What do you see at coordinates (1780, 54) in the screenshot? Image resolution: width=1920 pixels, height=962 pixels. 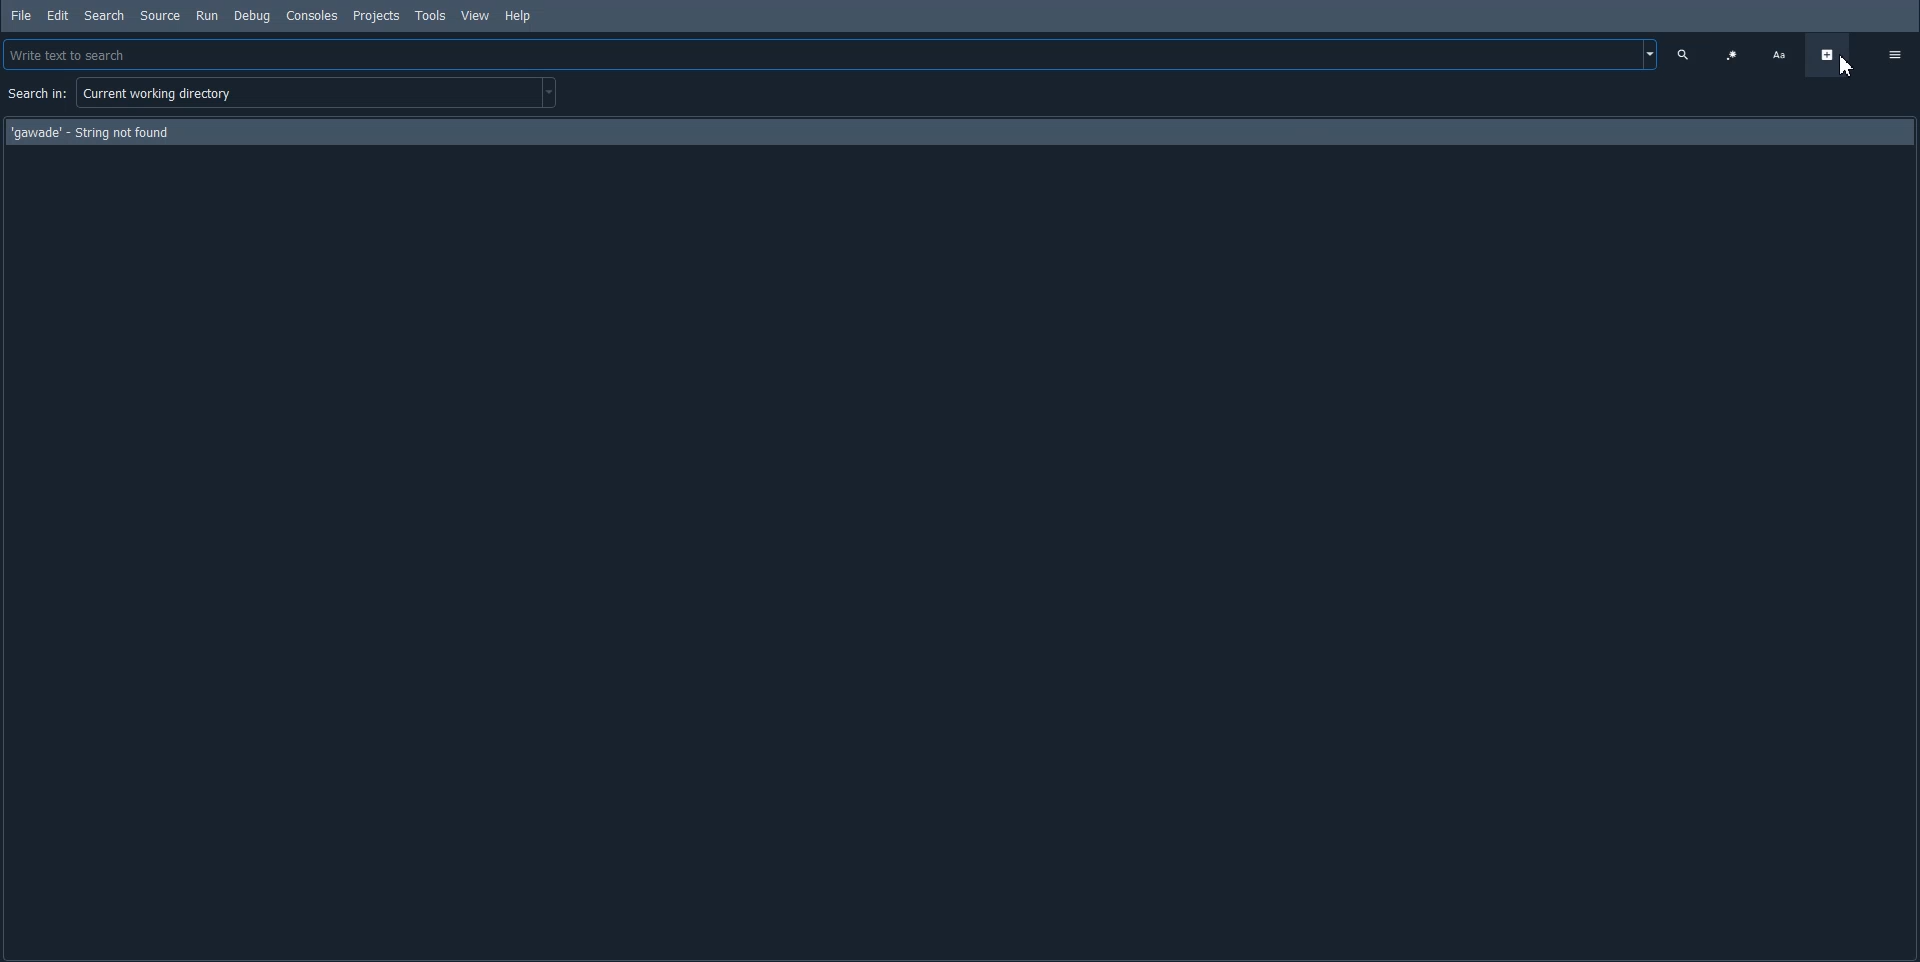 I see `Case Sensitive search` at bounding box center [1780, 54].